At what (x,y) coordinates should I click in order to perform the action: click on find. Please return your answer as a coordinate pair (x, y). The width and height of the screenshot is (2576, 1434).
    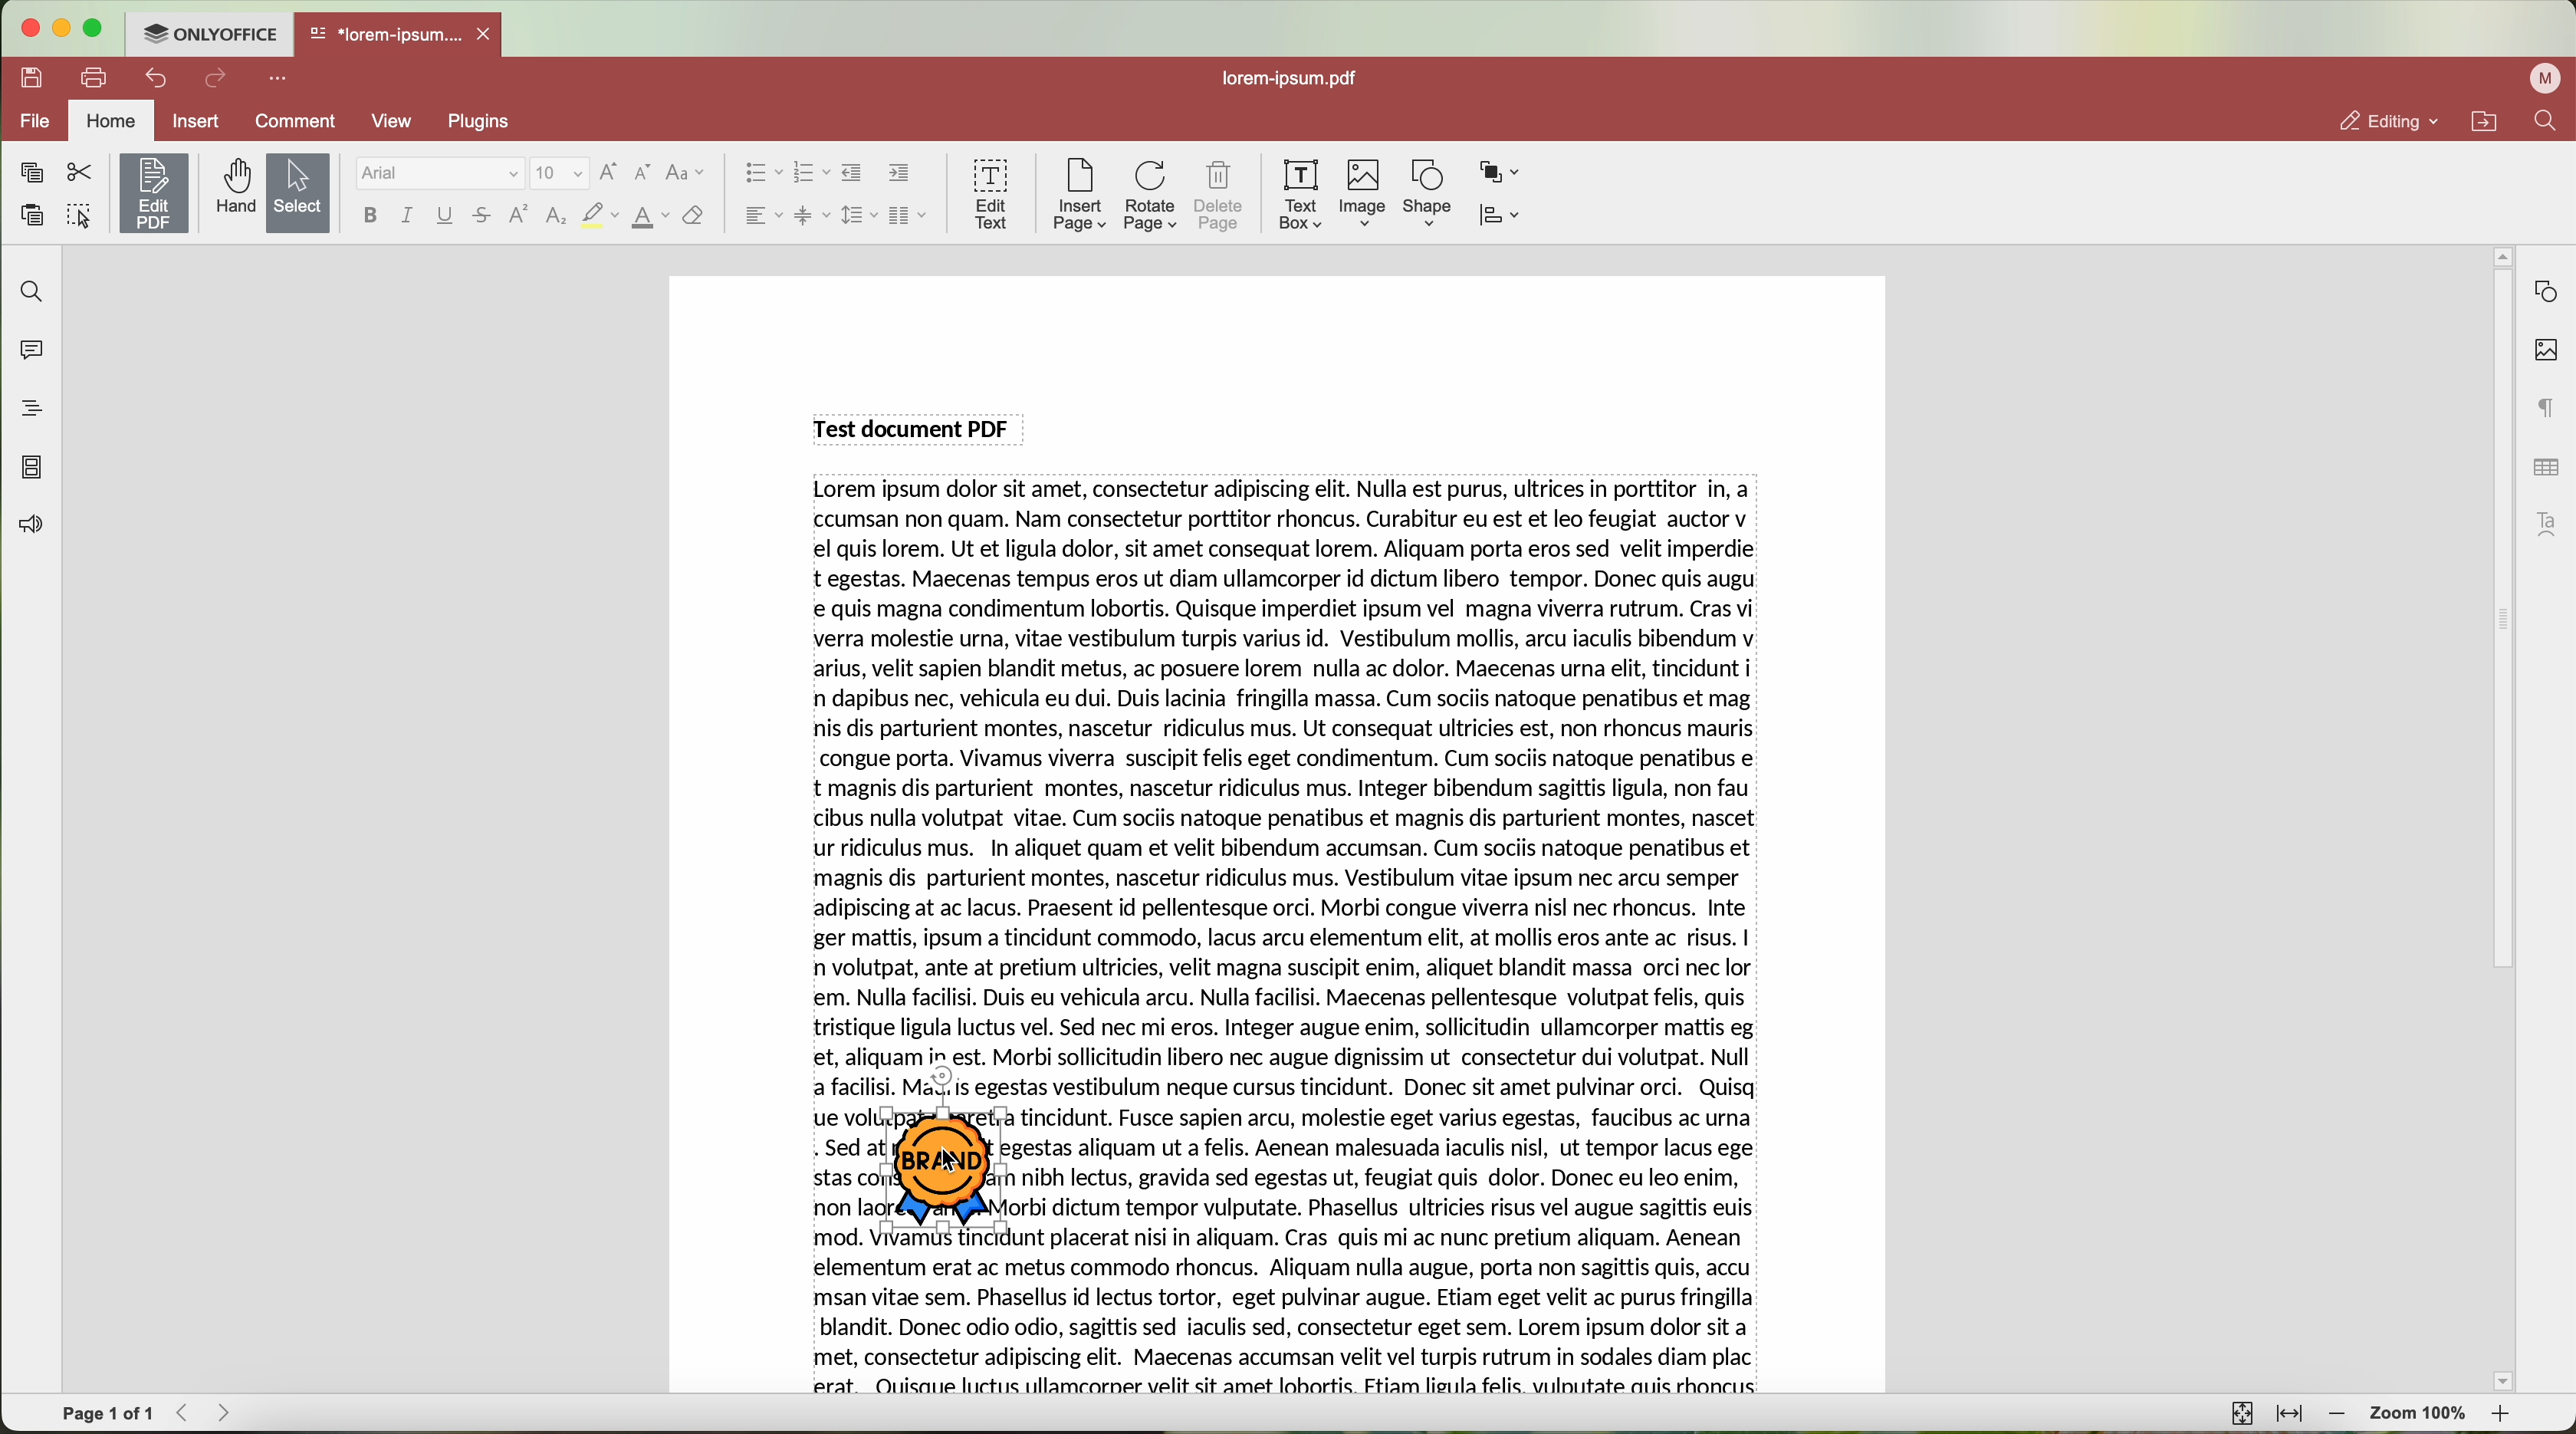
    Looking at the image, I should click on (27, 290).